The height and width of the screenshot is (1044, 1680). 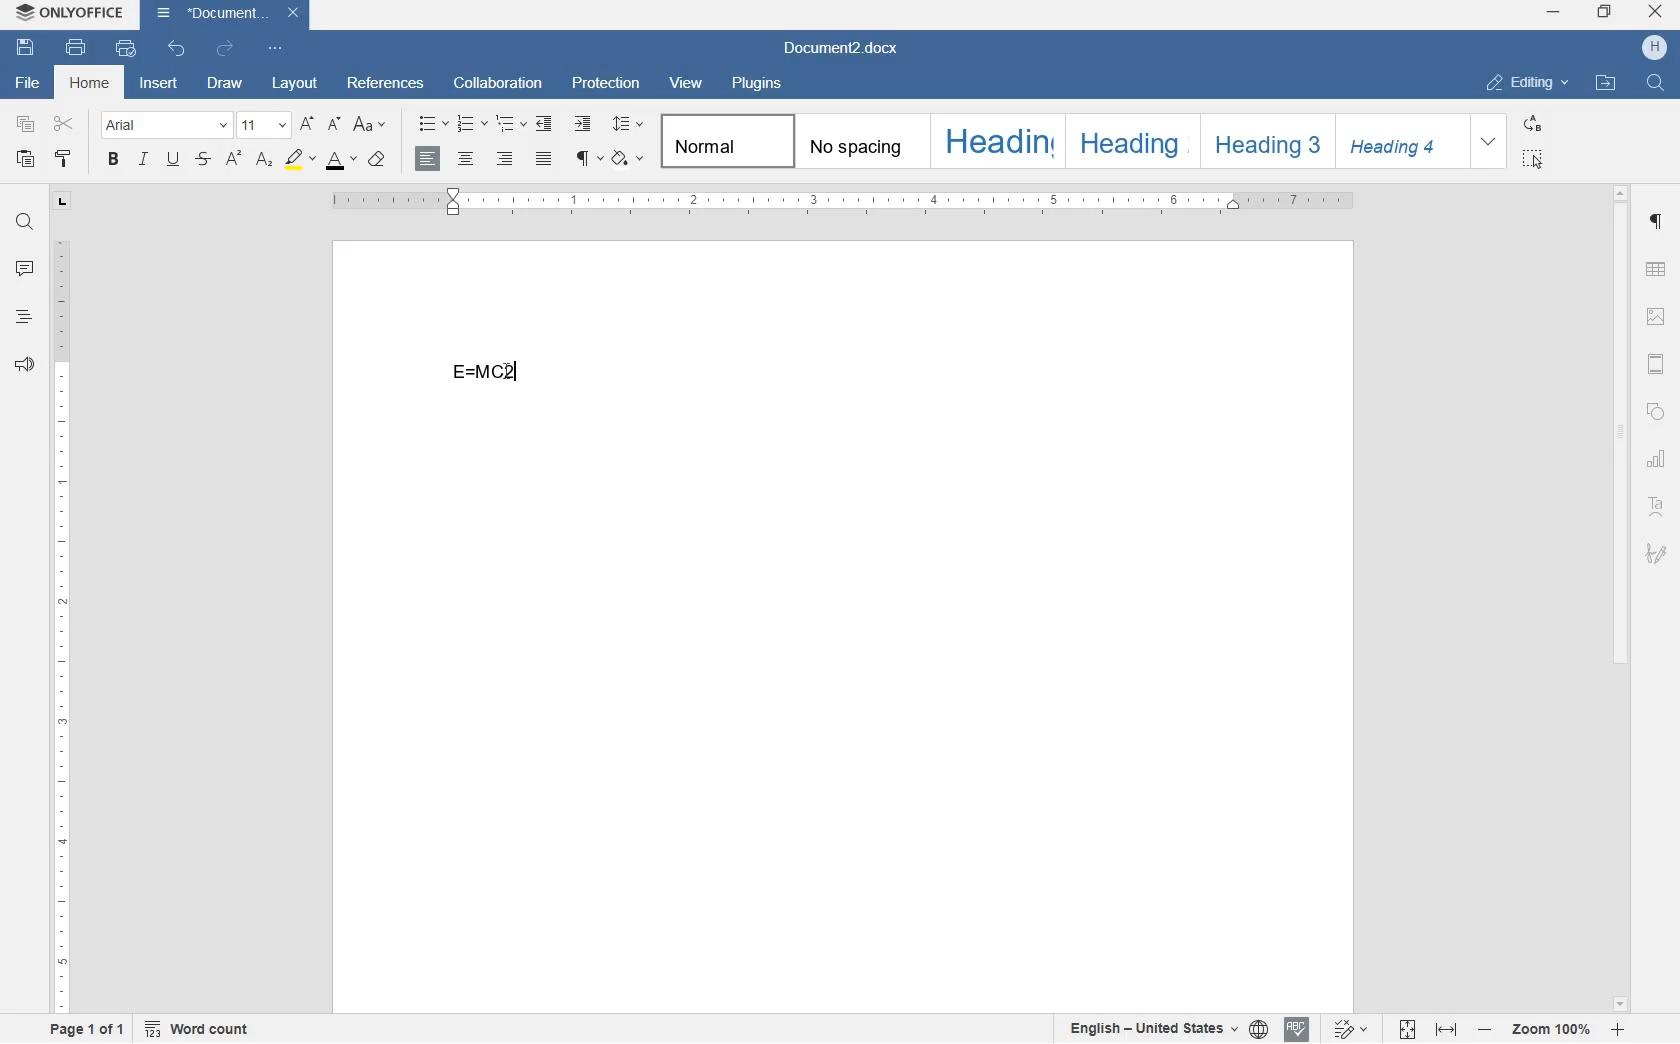 I want to click on numbering, so click(x=473, y=125).